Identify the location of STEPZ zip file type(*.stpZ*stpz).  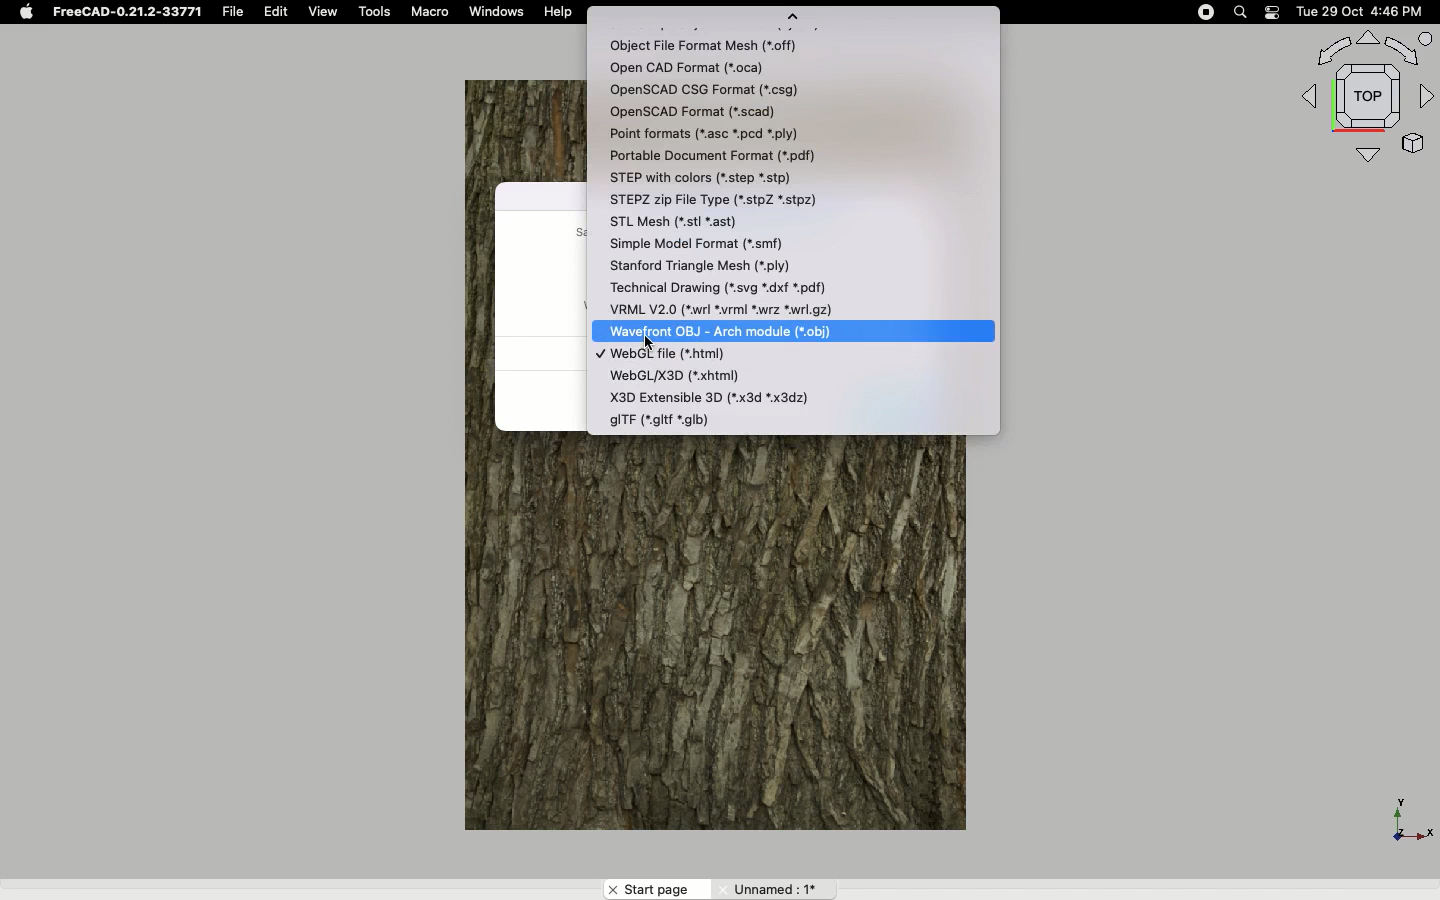
(749, 199).